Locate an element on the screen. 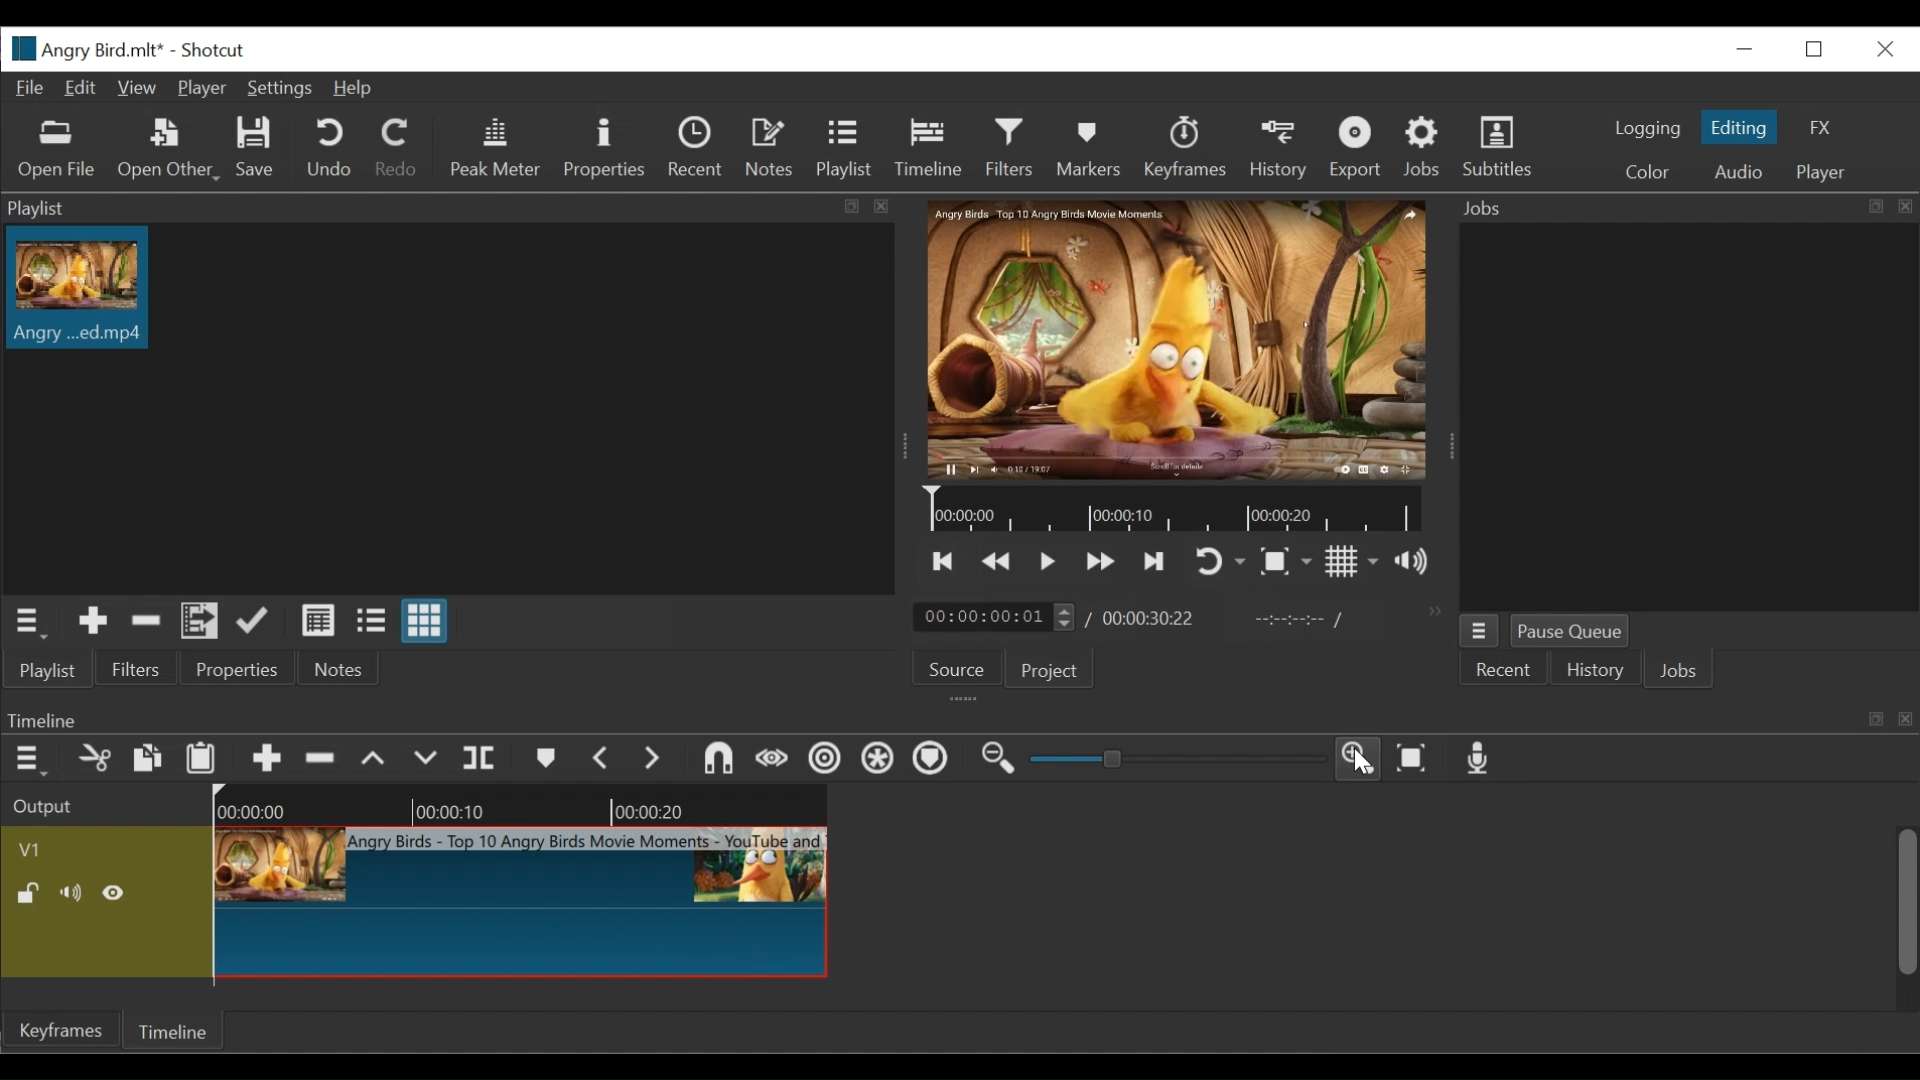 Image resolution: width=1920 pixels, height=1080 pixels. play previous quickly is located at coordinates (998, 561).